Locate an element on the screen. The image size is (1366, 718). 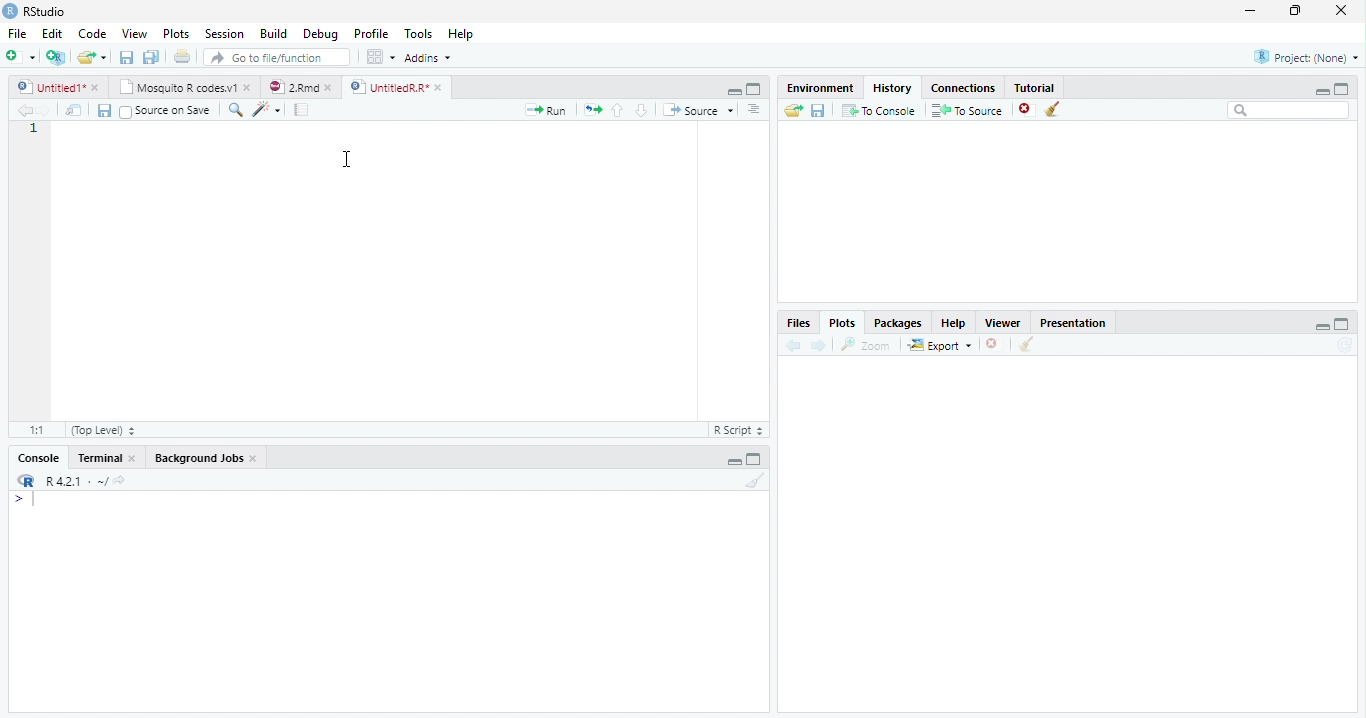
Save is located at coordinates (102, 110).